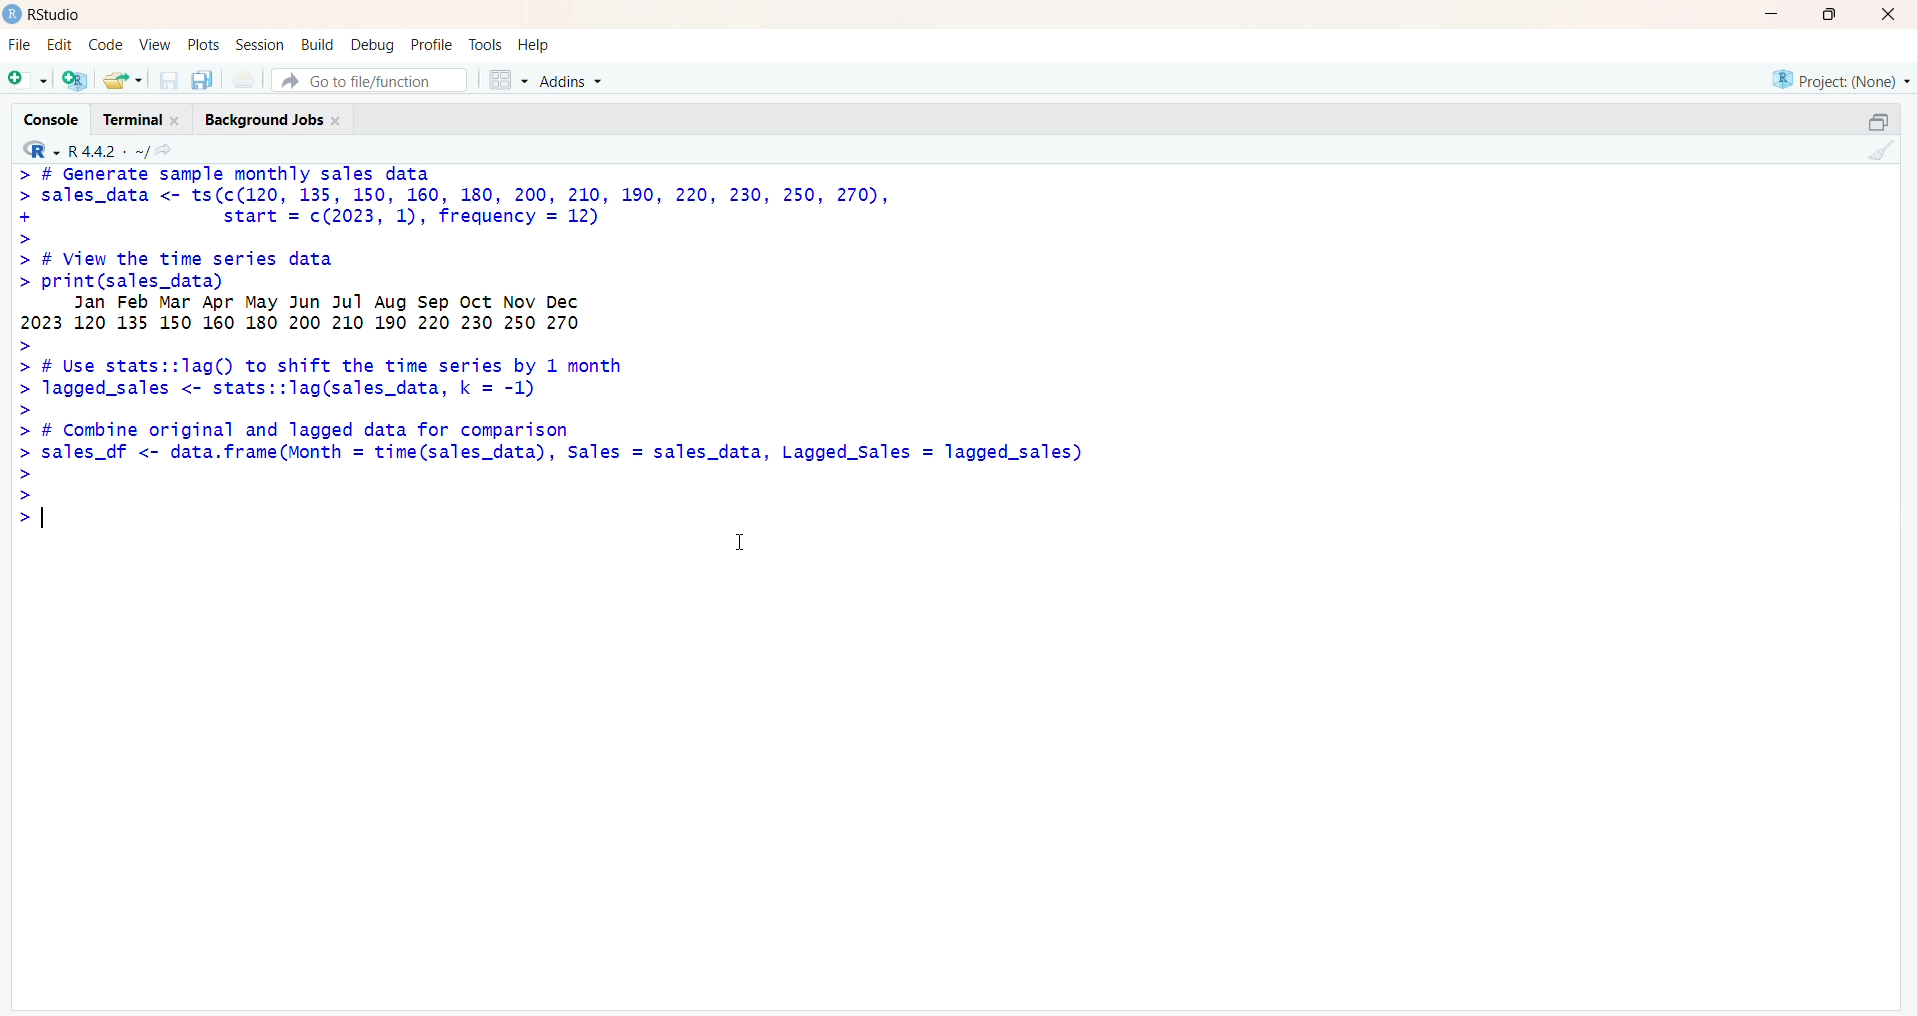  I want to click on R 4.4.2, so click(86, 151).